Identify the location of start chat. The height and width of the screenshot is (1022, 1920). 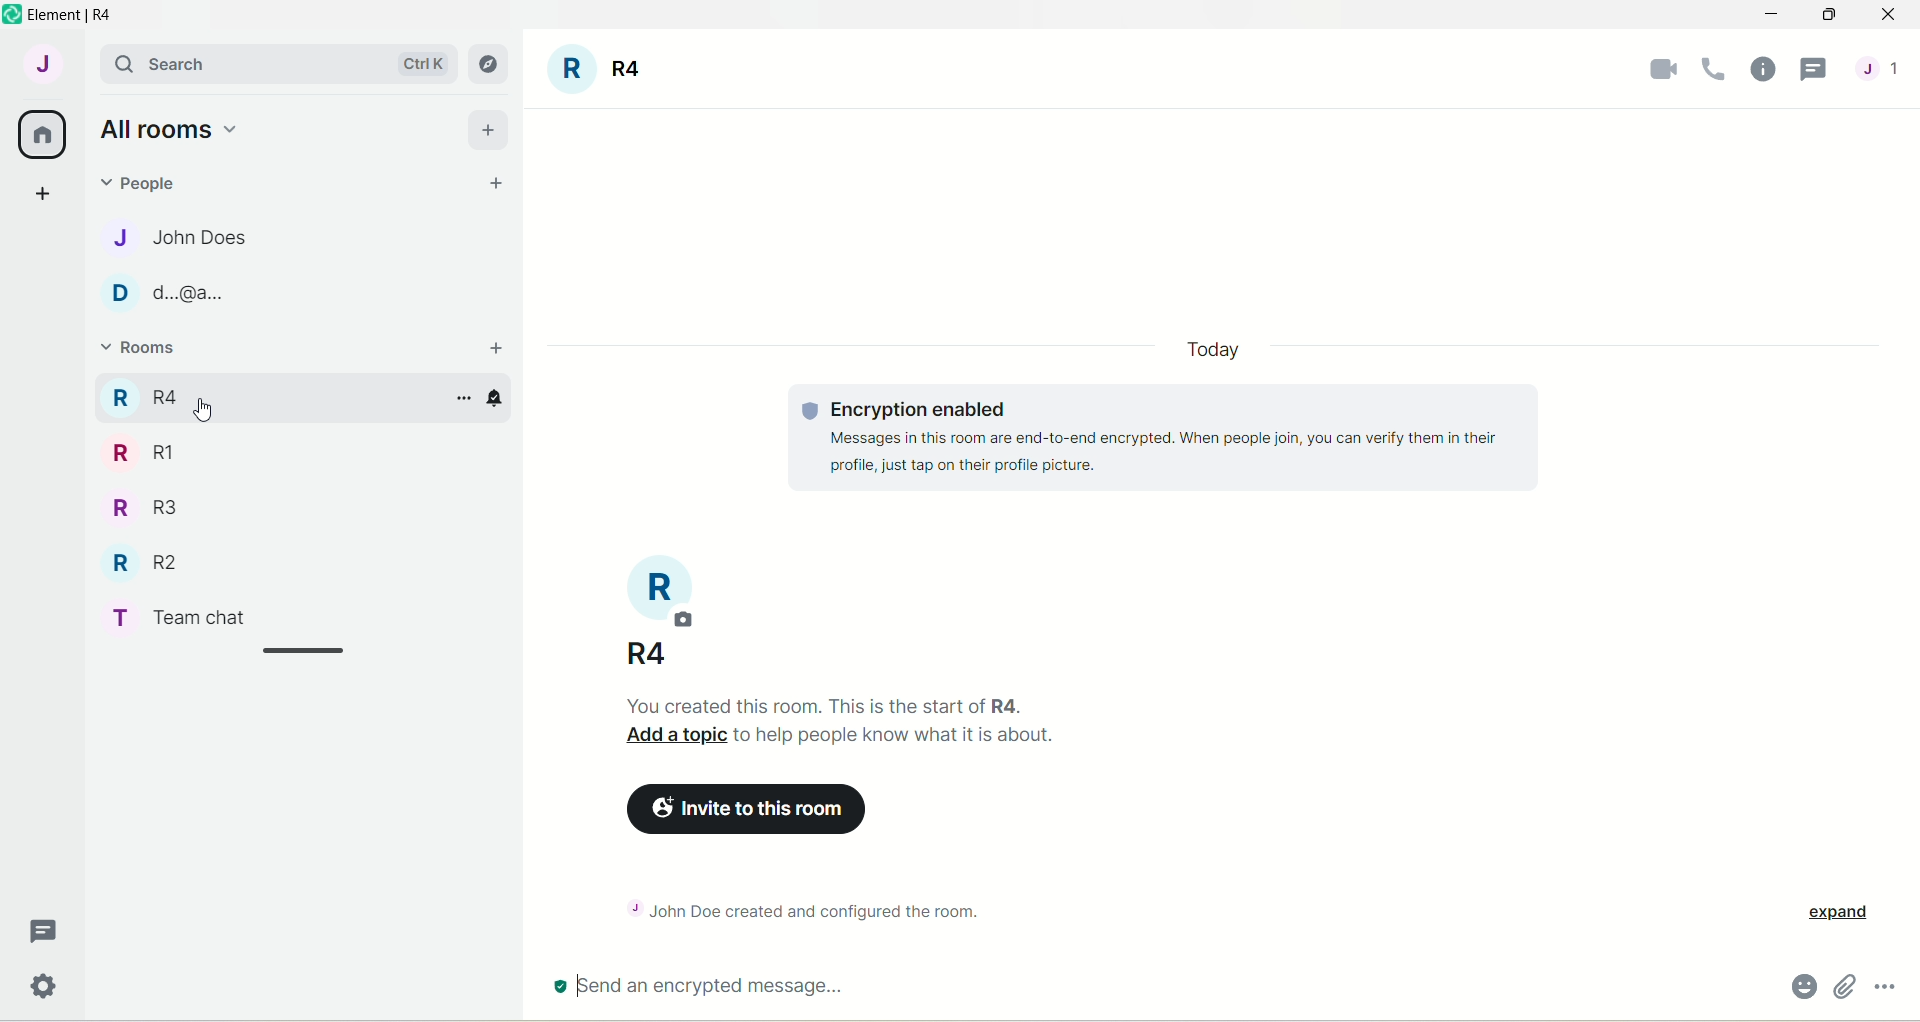
(497, 185).